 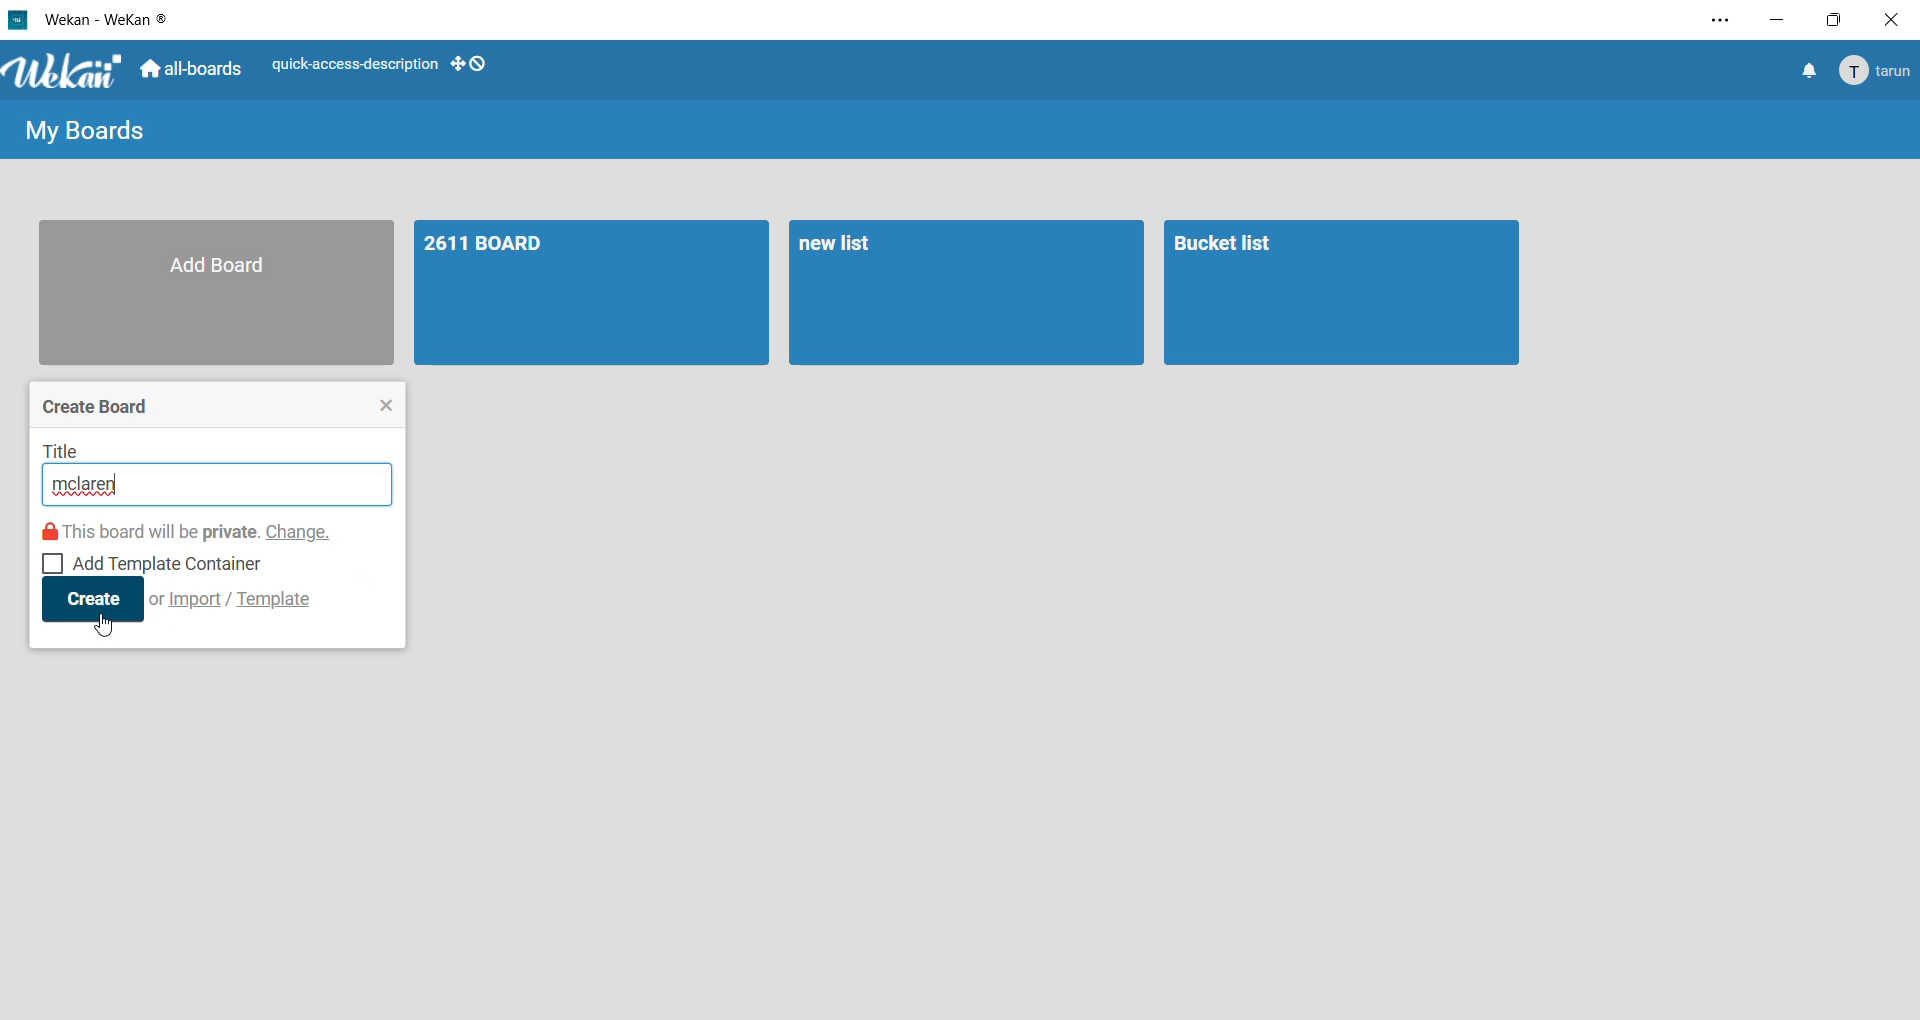 I want to click on WeKan, so click(x=62, y=71).